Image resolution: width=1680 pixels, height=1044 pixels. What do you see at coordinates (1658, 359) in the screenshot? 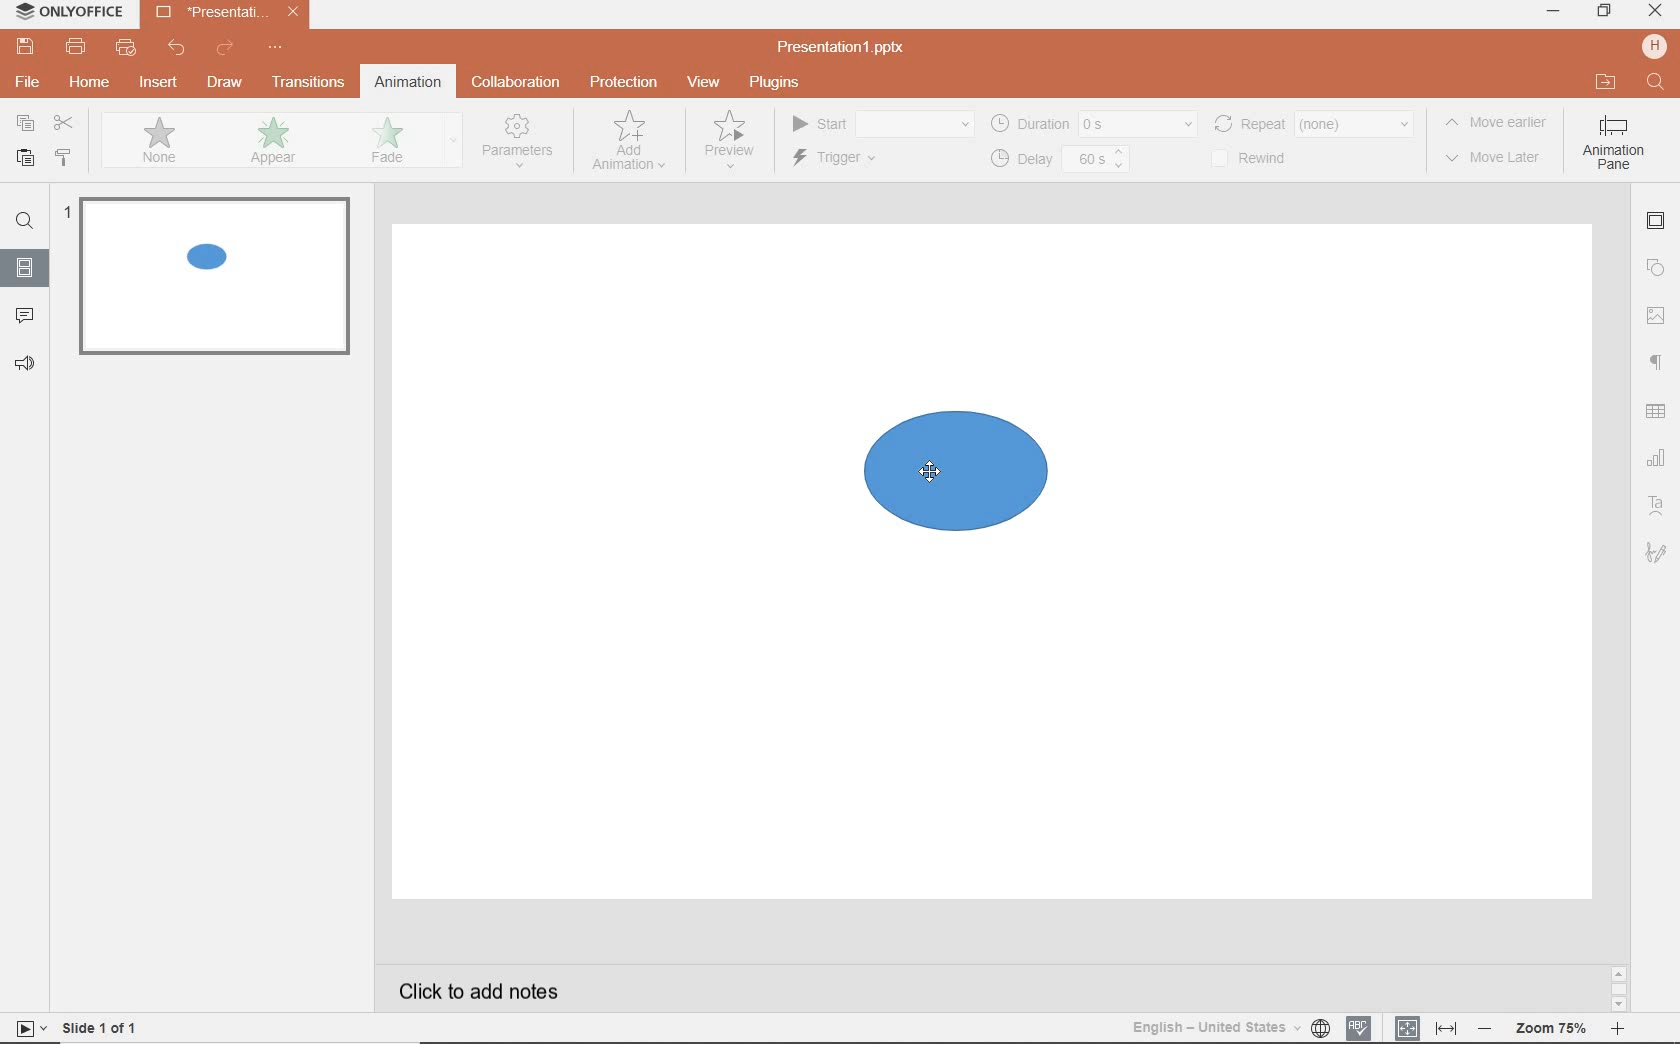
I see `paragraph settings` at bounding box center [1658, 359].